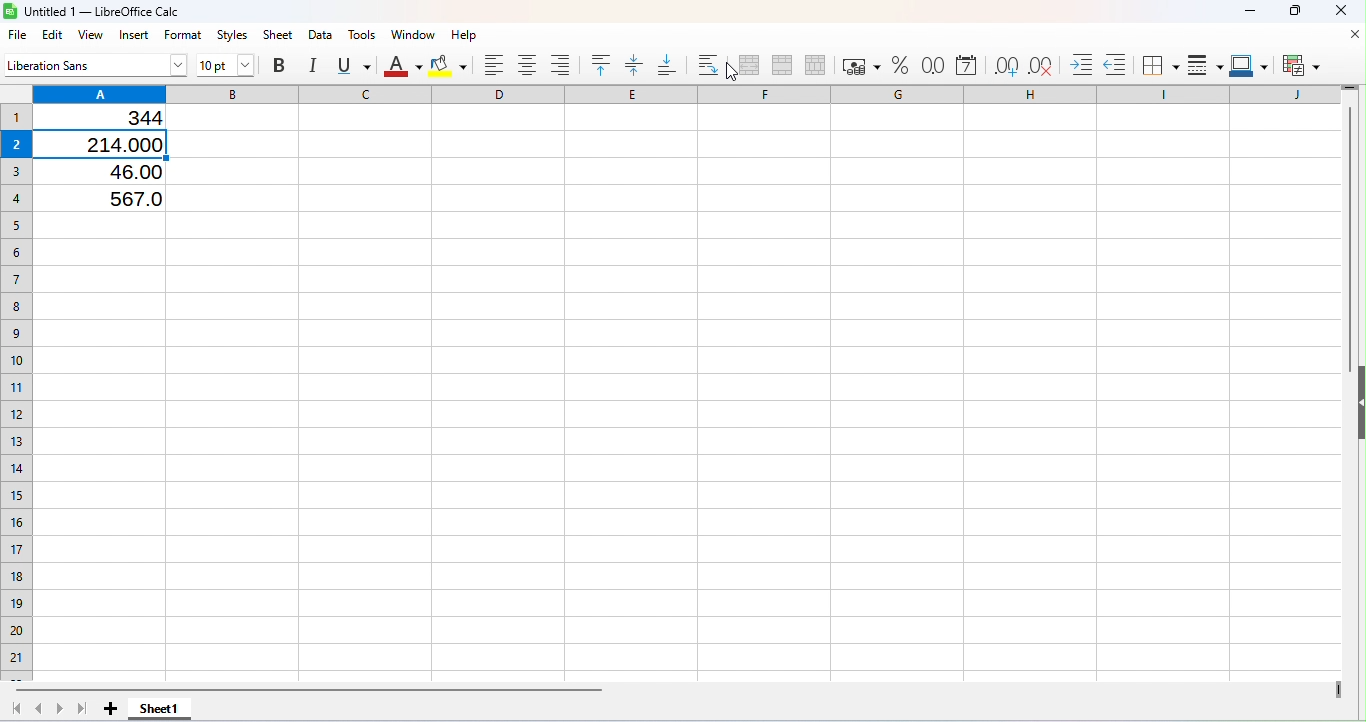  What do you see at coordinates (748, 66) in the screenshot?
I see `Merge and center or unmerge cells depending on the current toggle state` at bounding box center [748, 66].